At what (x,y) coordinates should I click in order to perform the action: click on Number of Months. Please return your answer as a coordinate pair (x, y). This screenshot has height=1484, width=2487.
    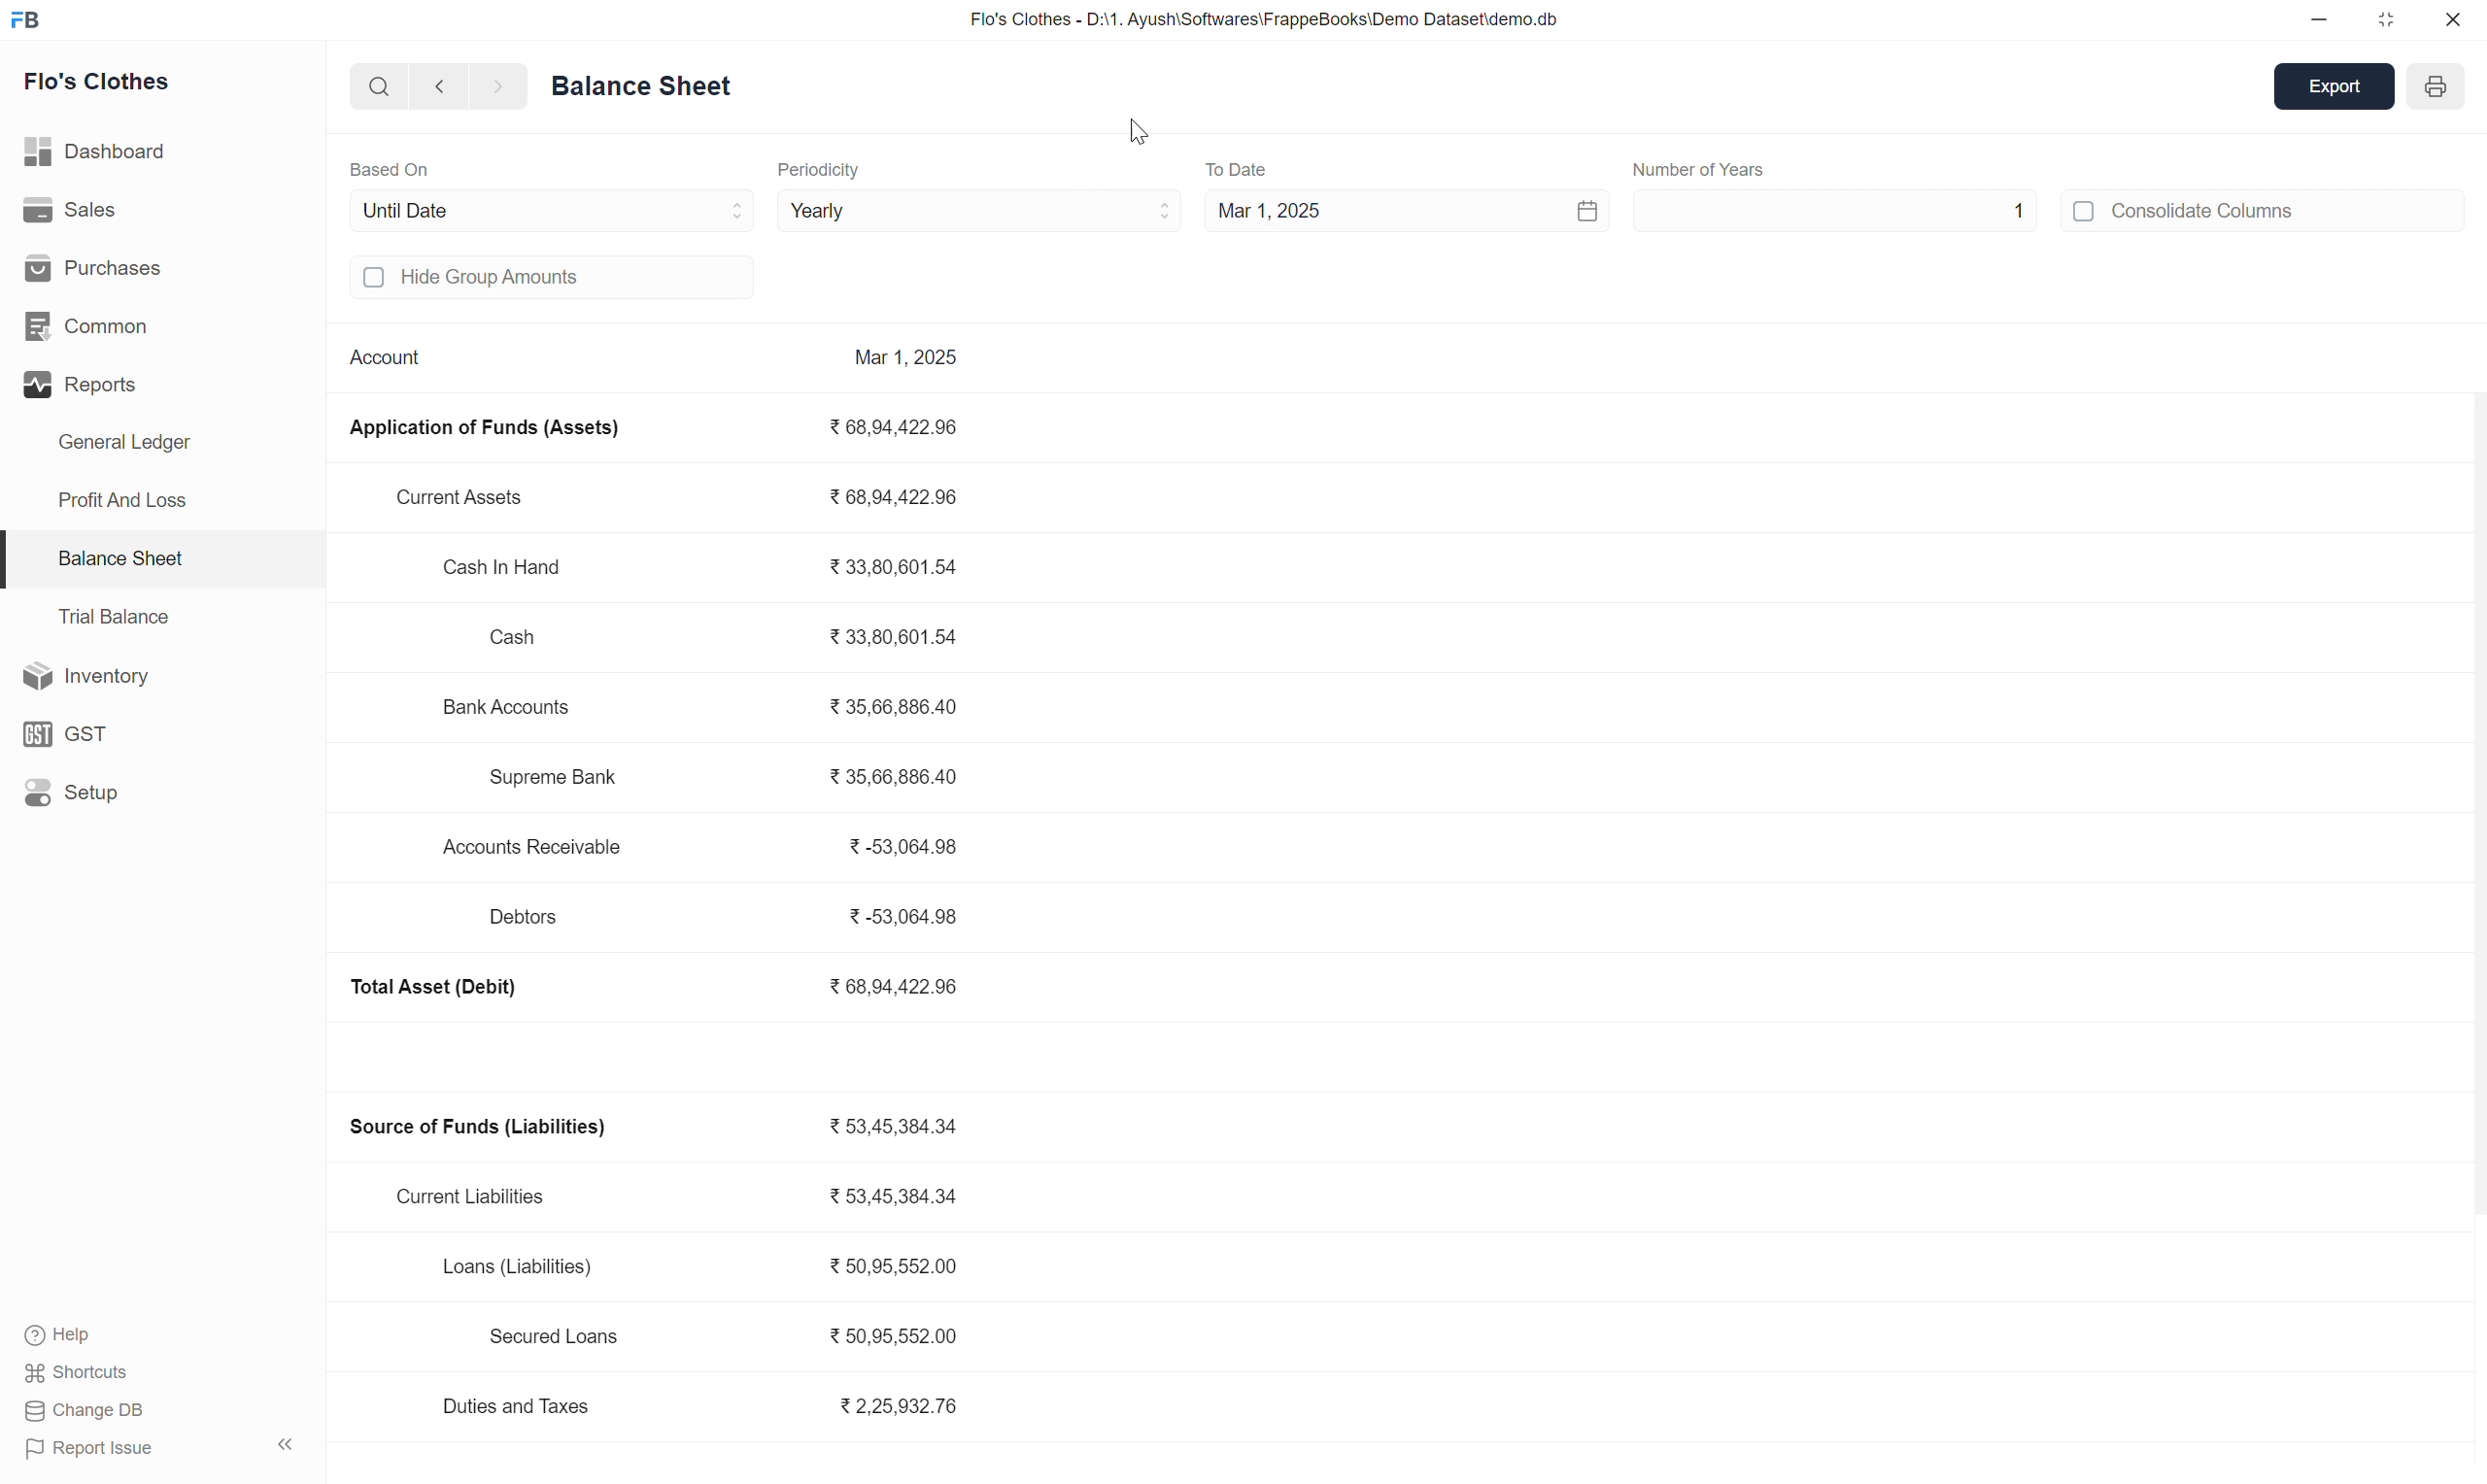
    Looking at the image, I should click on (1717, 171).